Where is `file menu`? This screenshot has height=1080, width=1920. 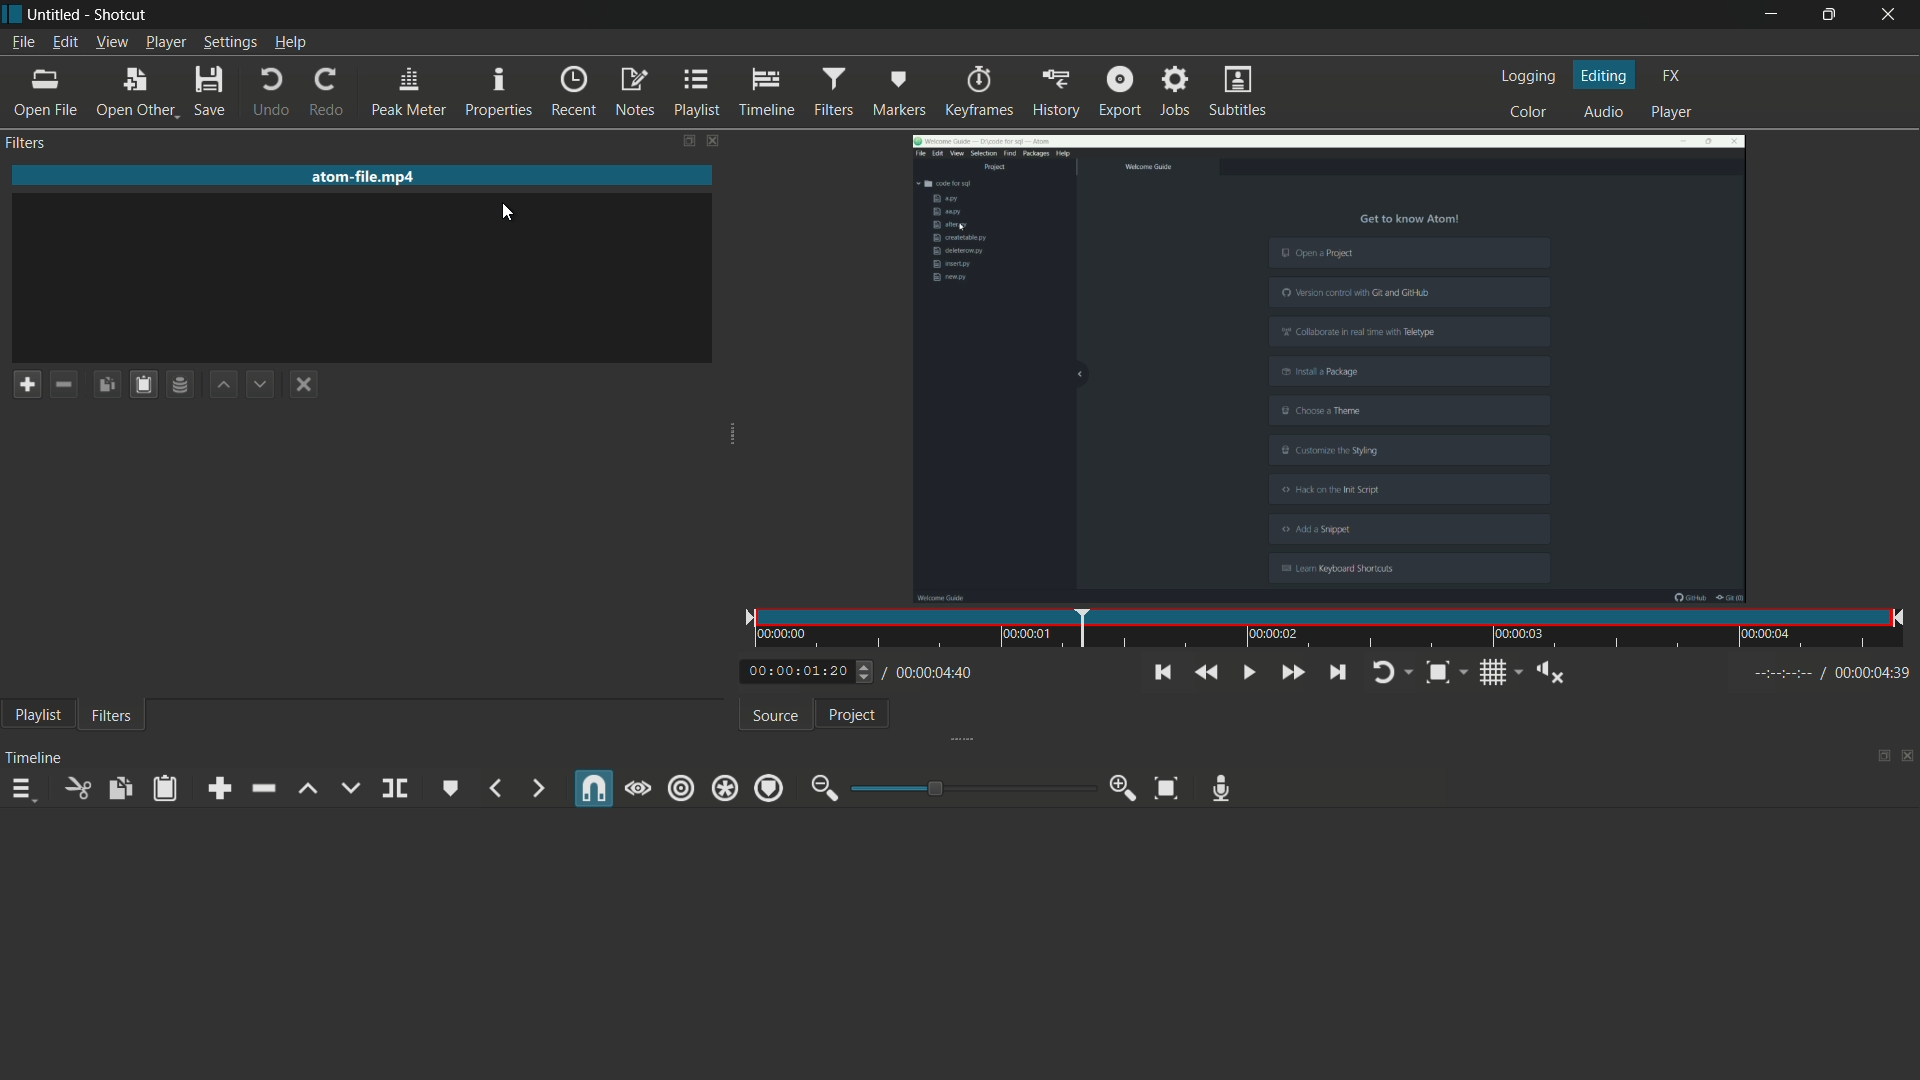
file menu is located at coordinates (23, 43).